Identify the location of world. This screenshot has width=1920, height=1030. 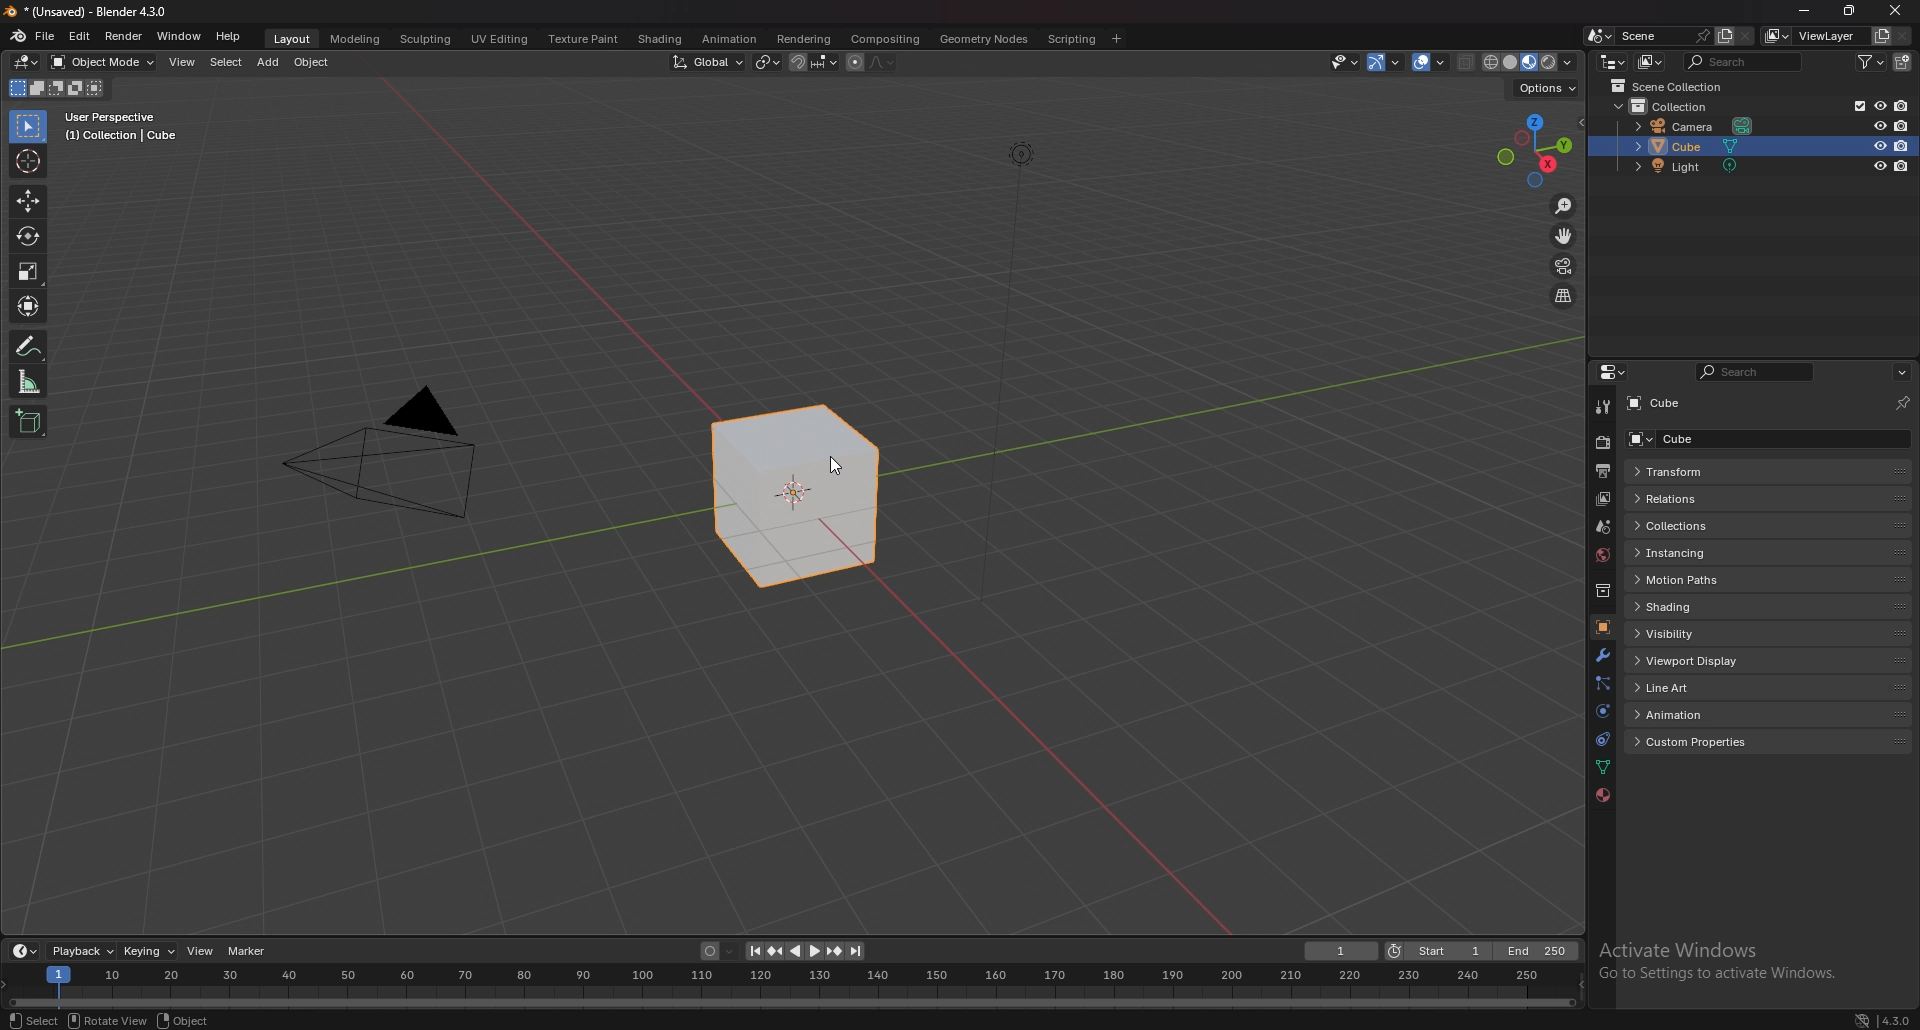
(1601, 555).